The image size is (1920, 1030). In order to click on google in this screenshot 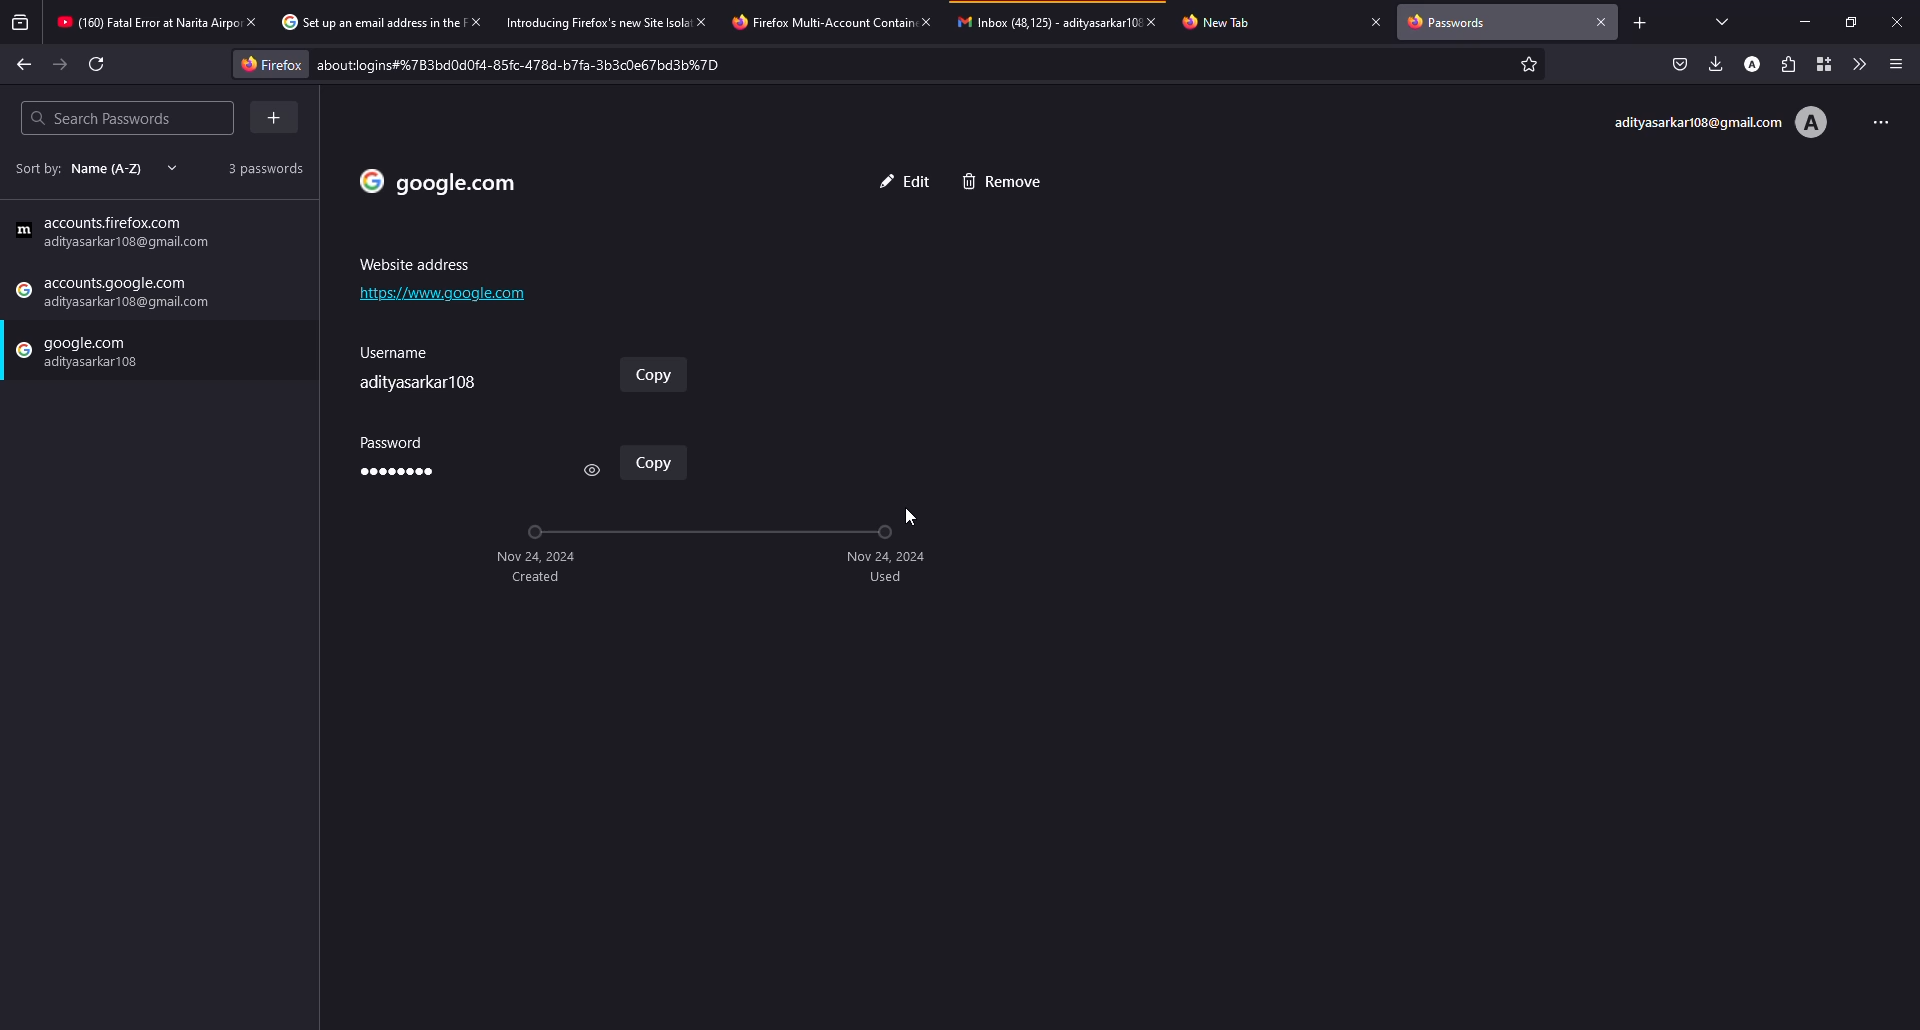, I will do `click(117, 293)`.